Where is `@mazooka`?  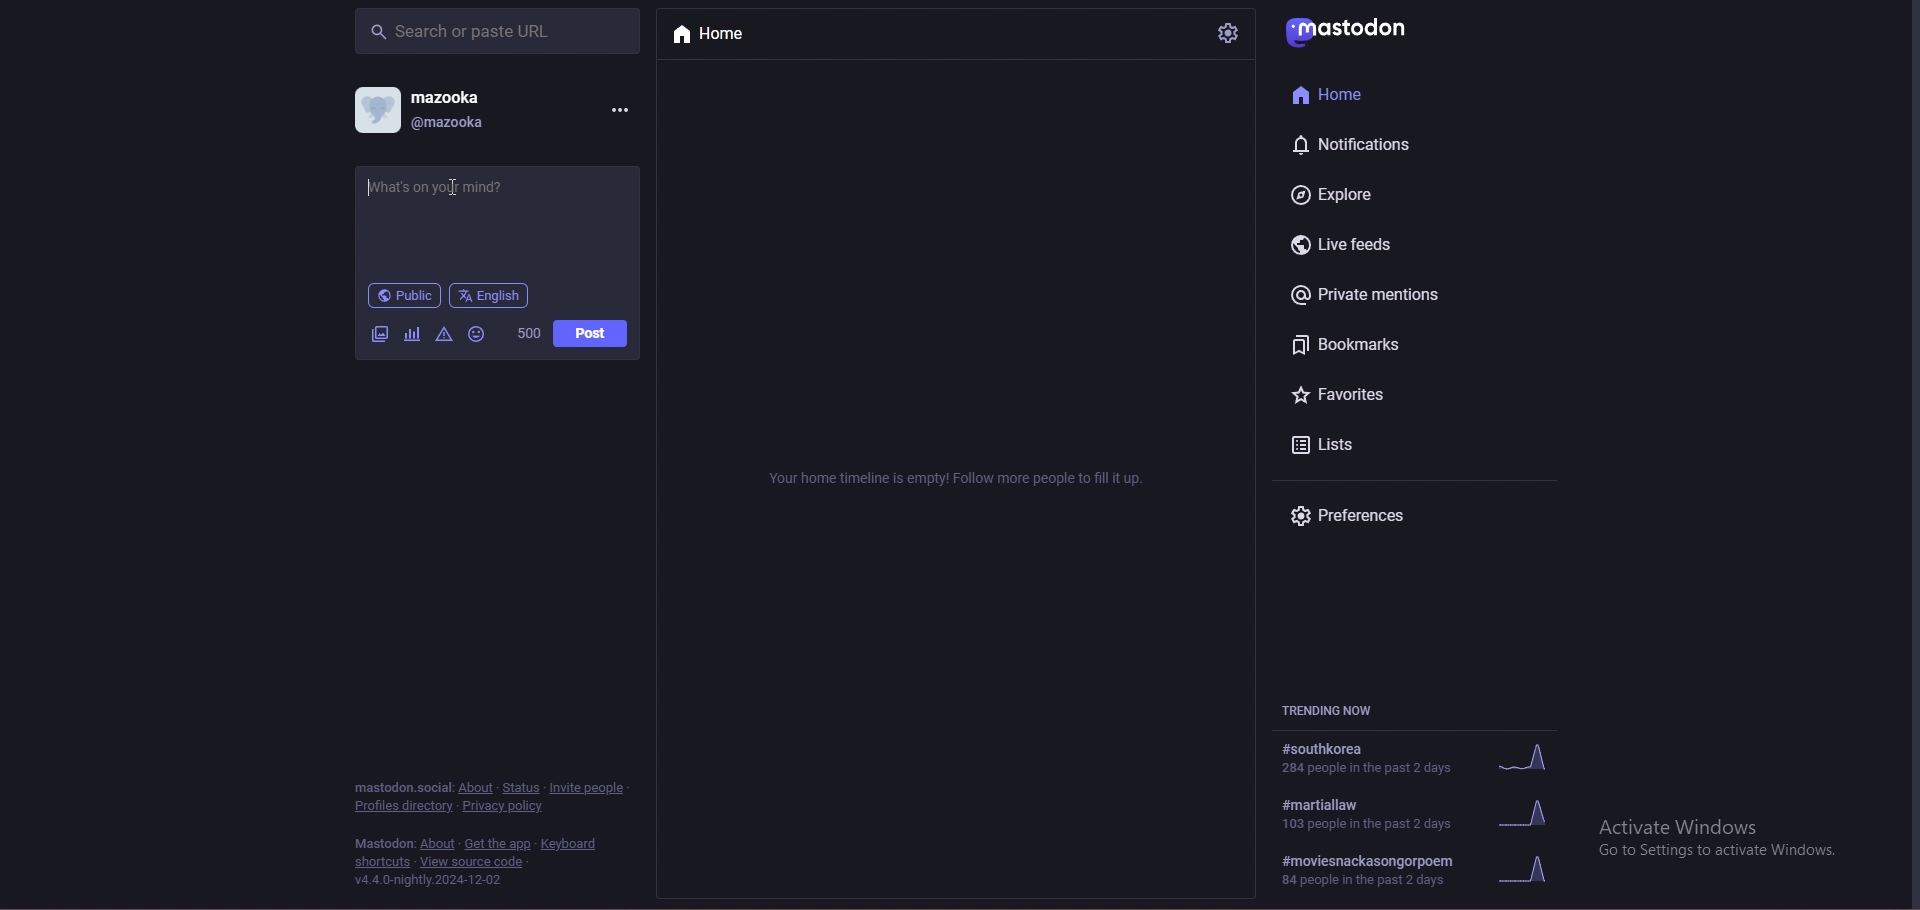
@mazooka is located at coordinates (467, 125).